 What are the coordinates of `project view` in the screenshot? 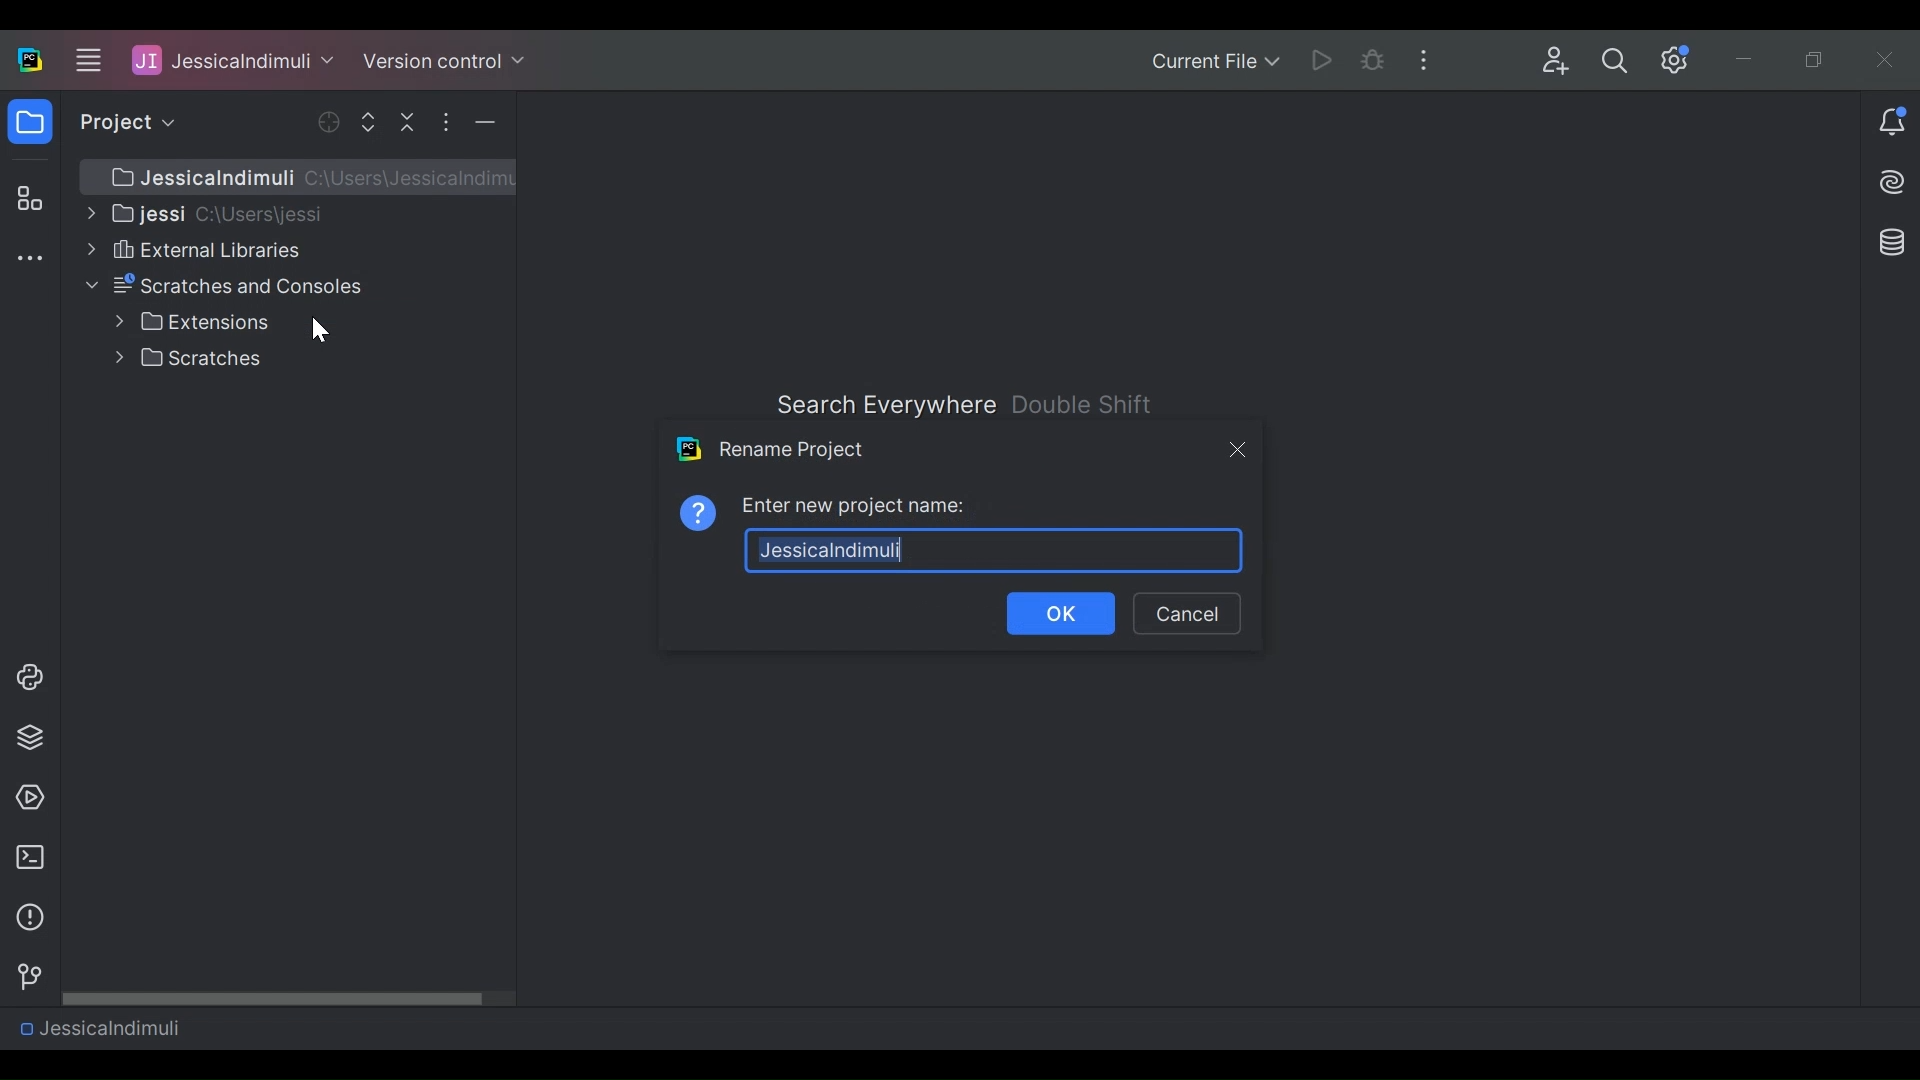 It's located at (122, 122).